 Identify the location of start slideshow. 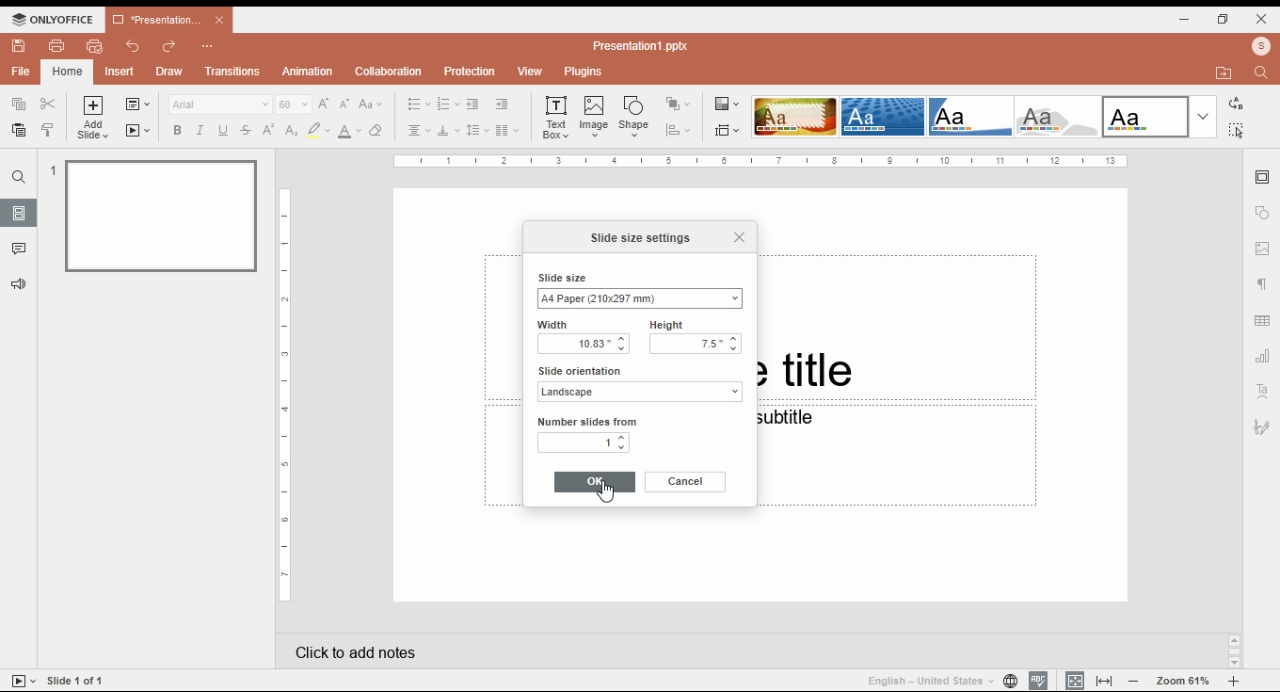
(138, 131).